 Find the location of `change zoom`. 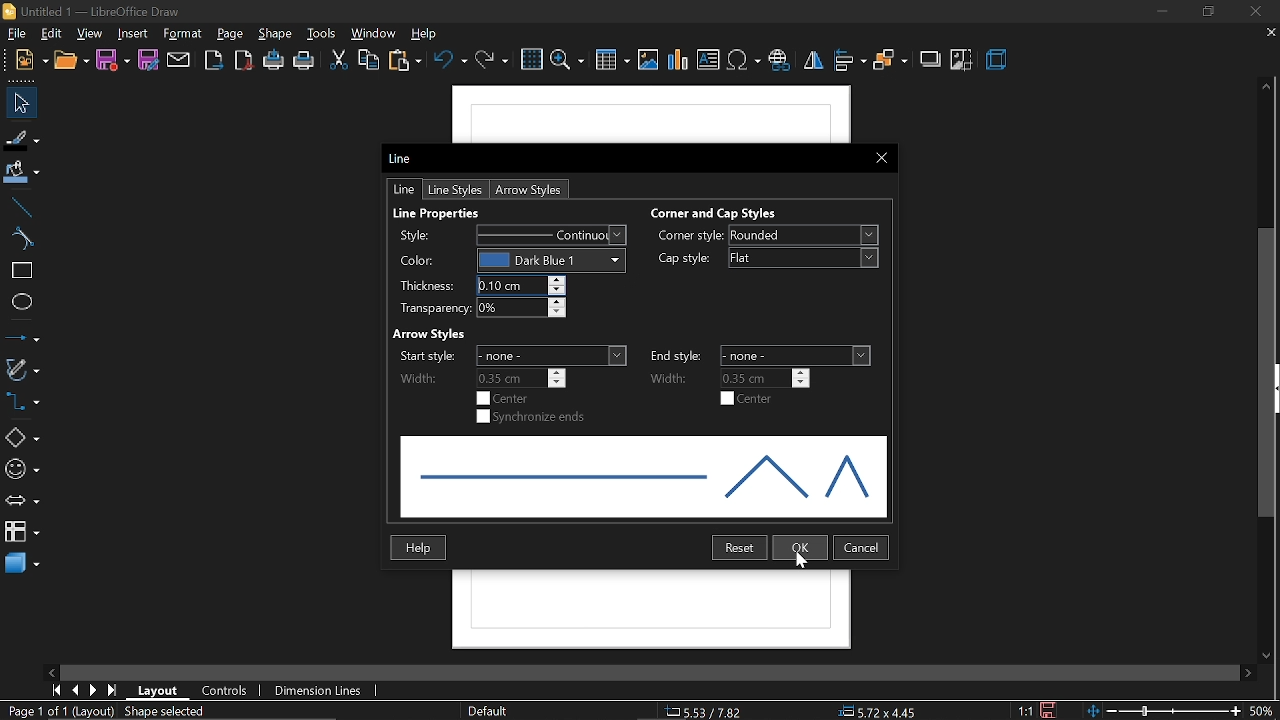

change zoom is located at coordinates (1163, 712).